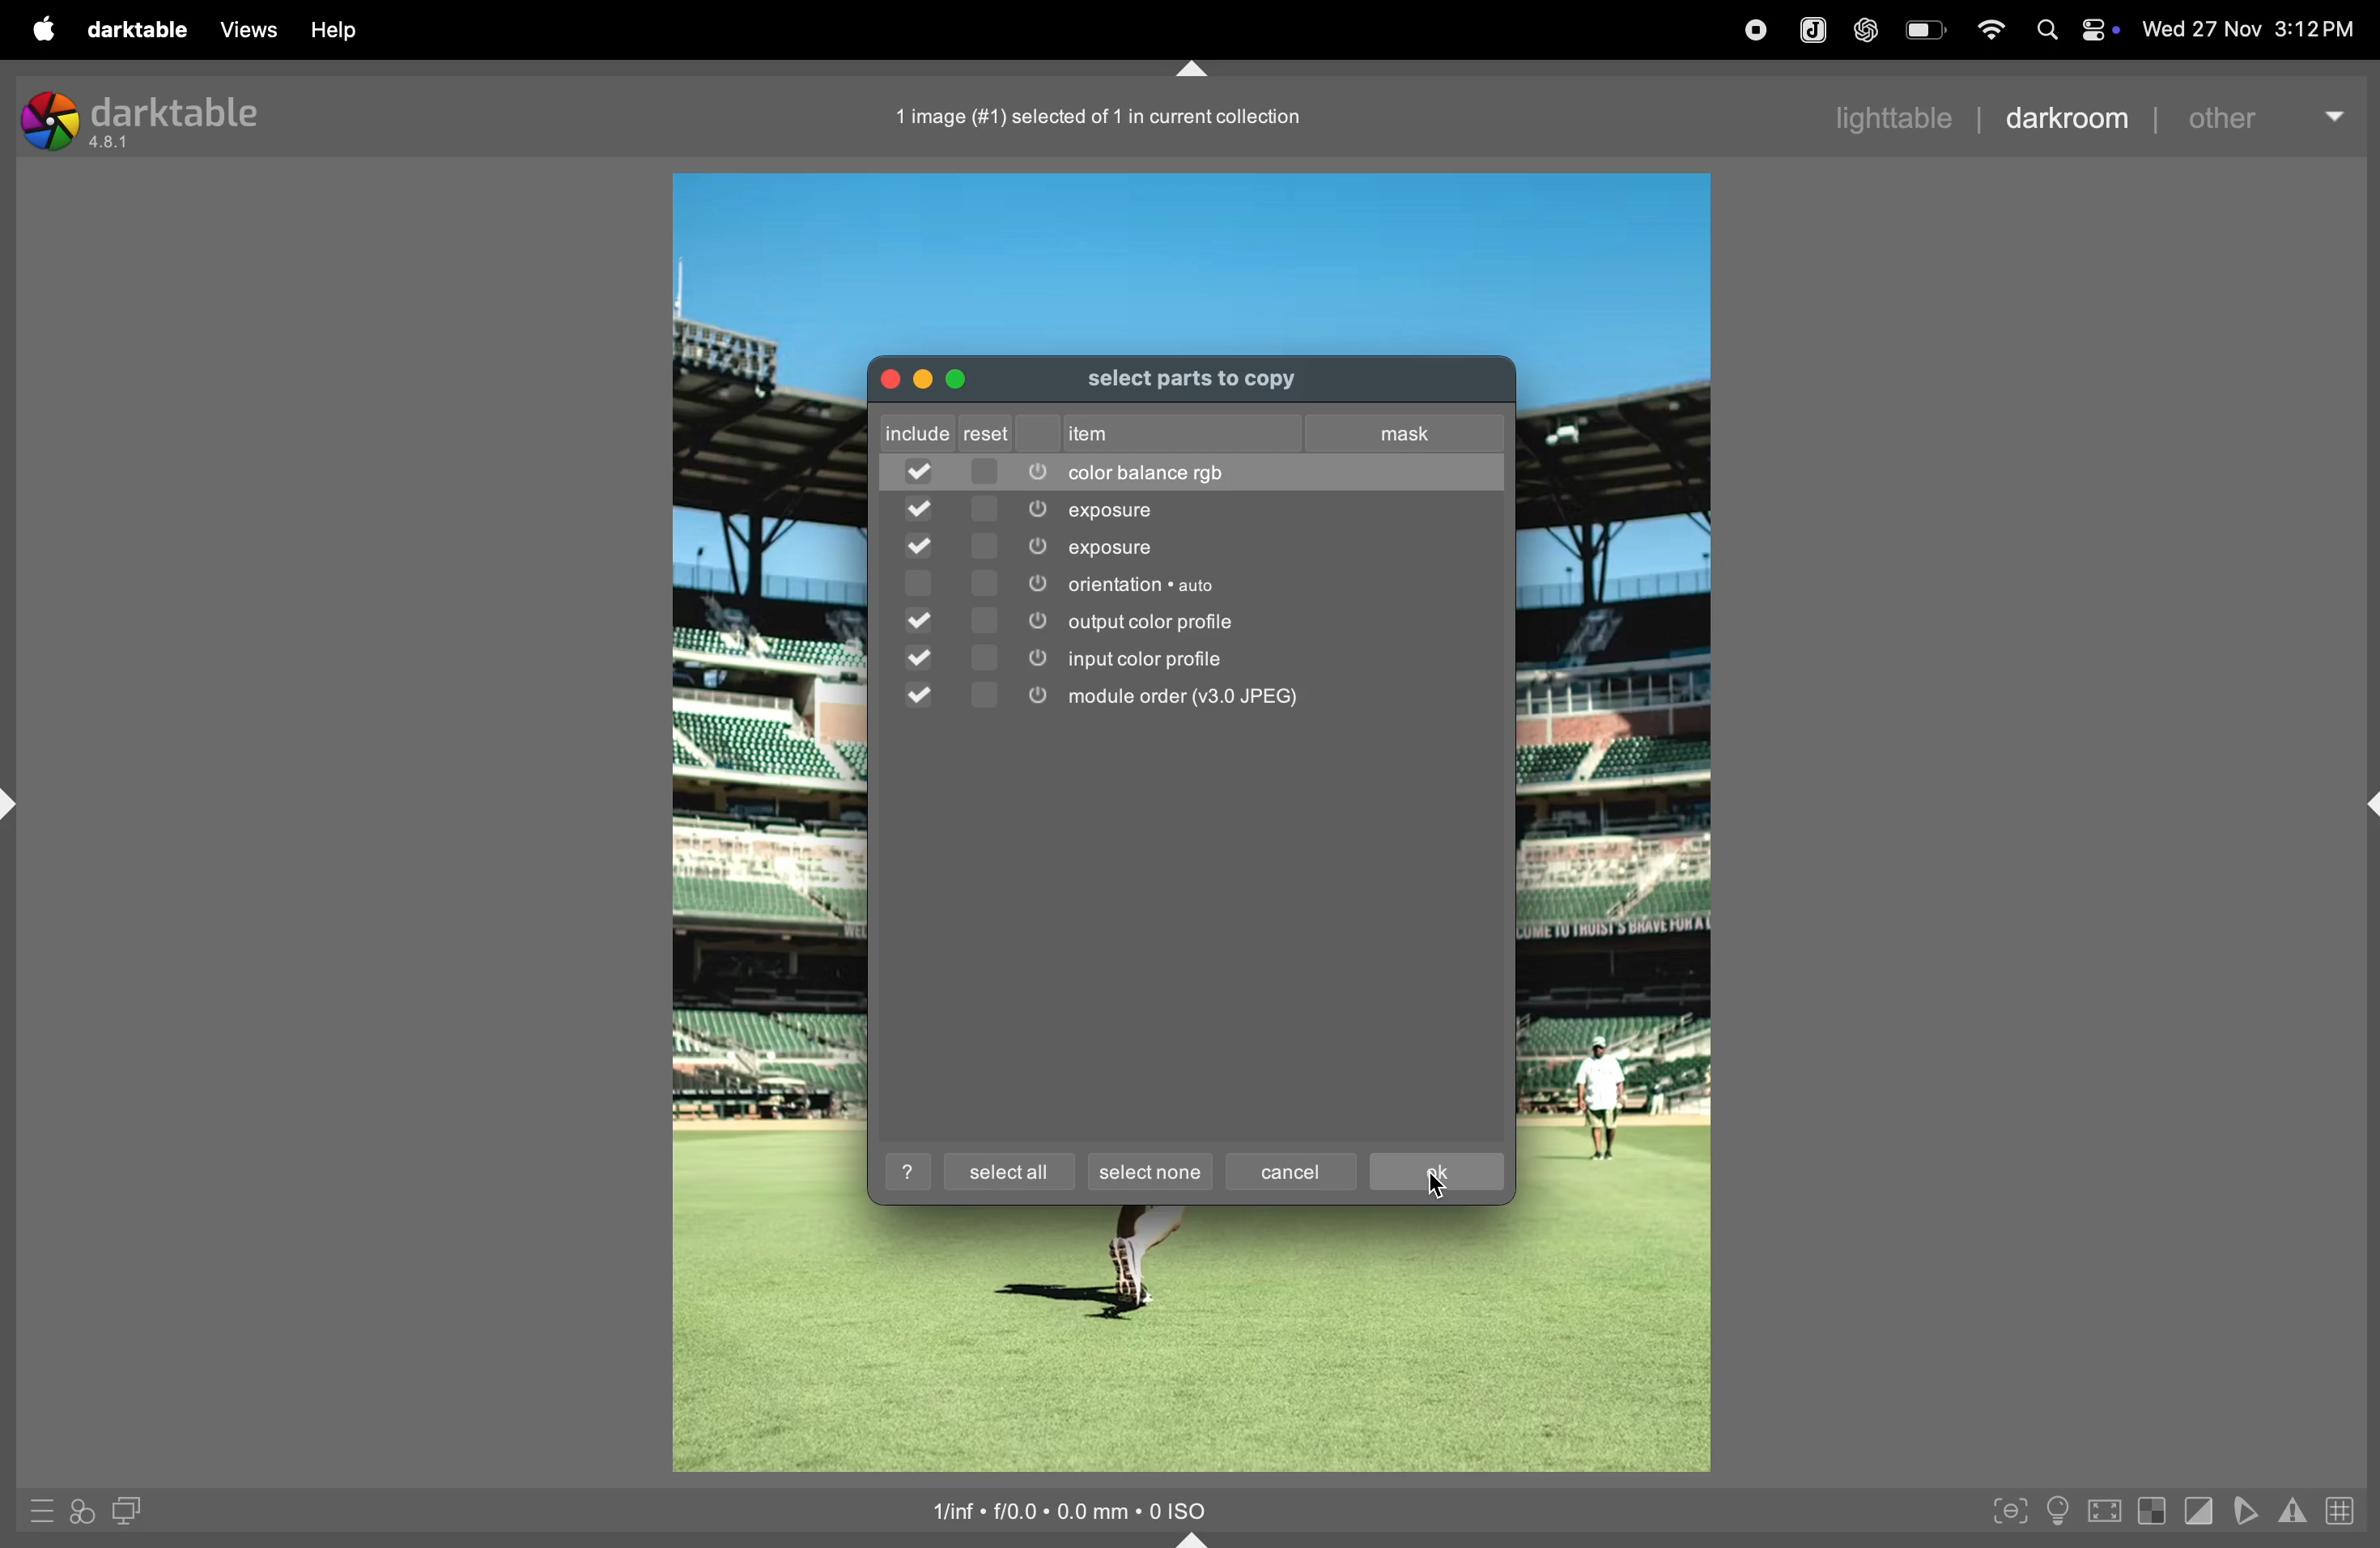  I want to click on darkroom, so click(2068, 119).